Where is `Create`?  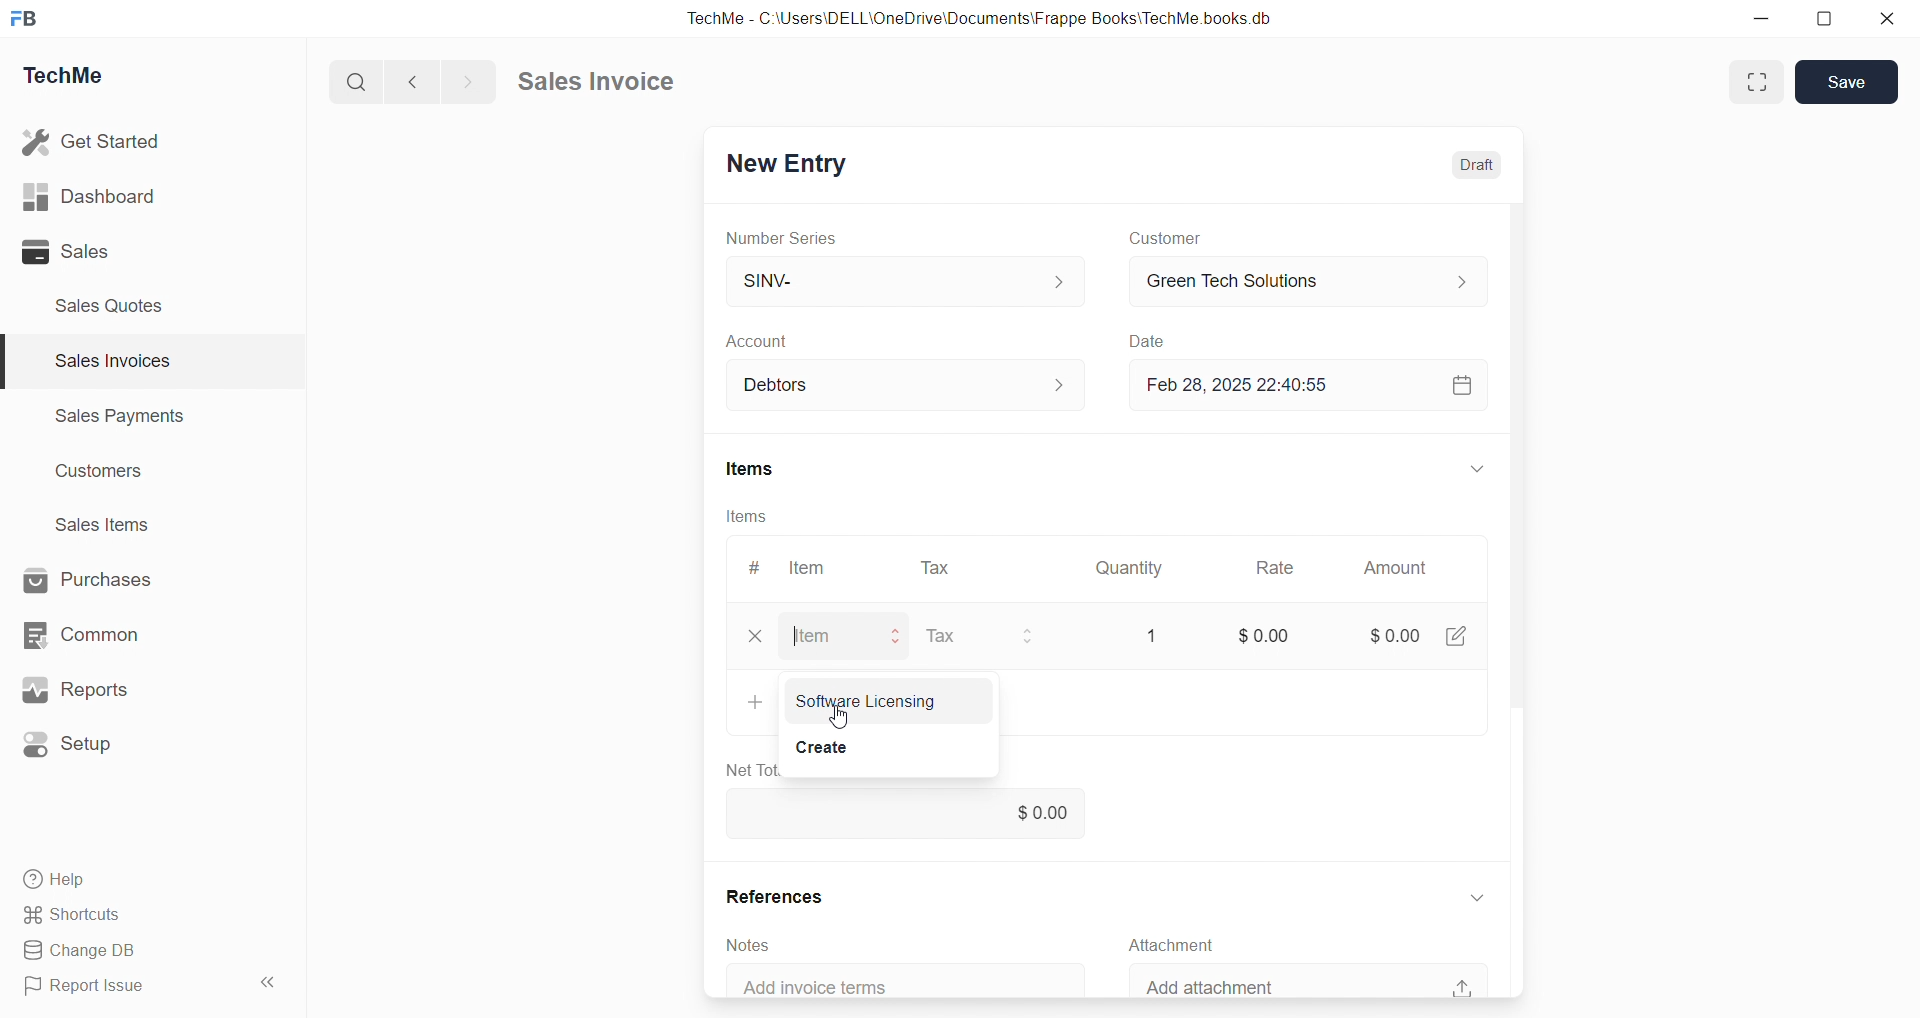 Create is located at coordinates (818, 745).